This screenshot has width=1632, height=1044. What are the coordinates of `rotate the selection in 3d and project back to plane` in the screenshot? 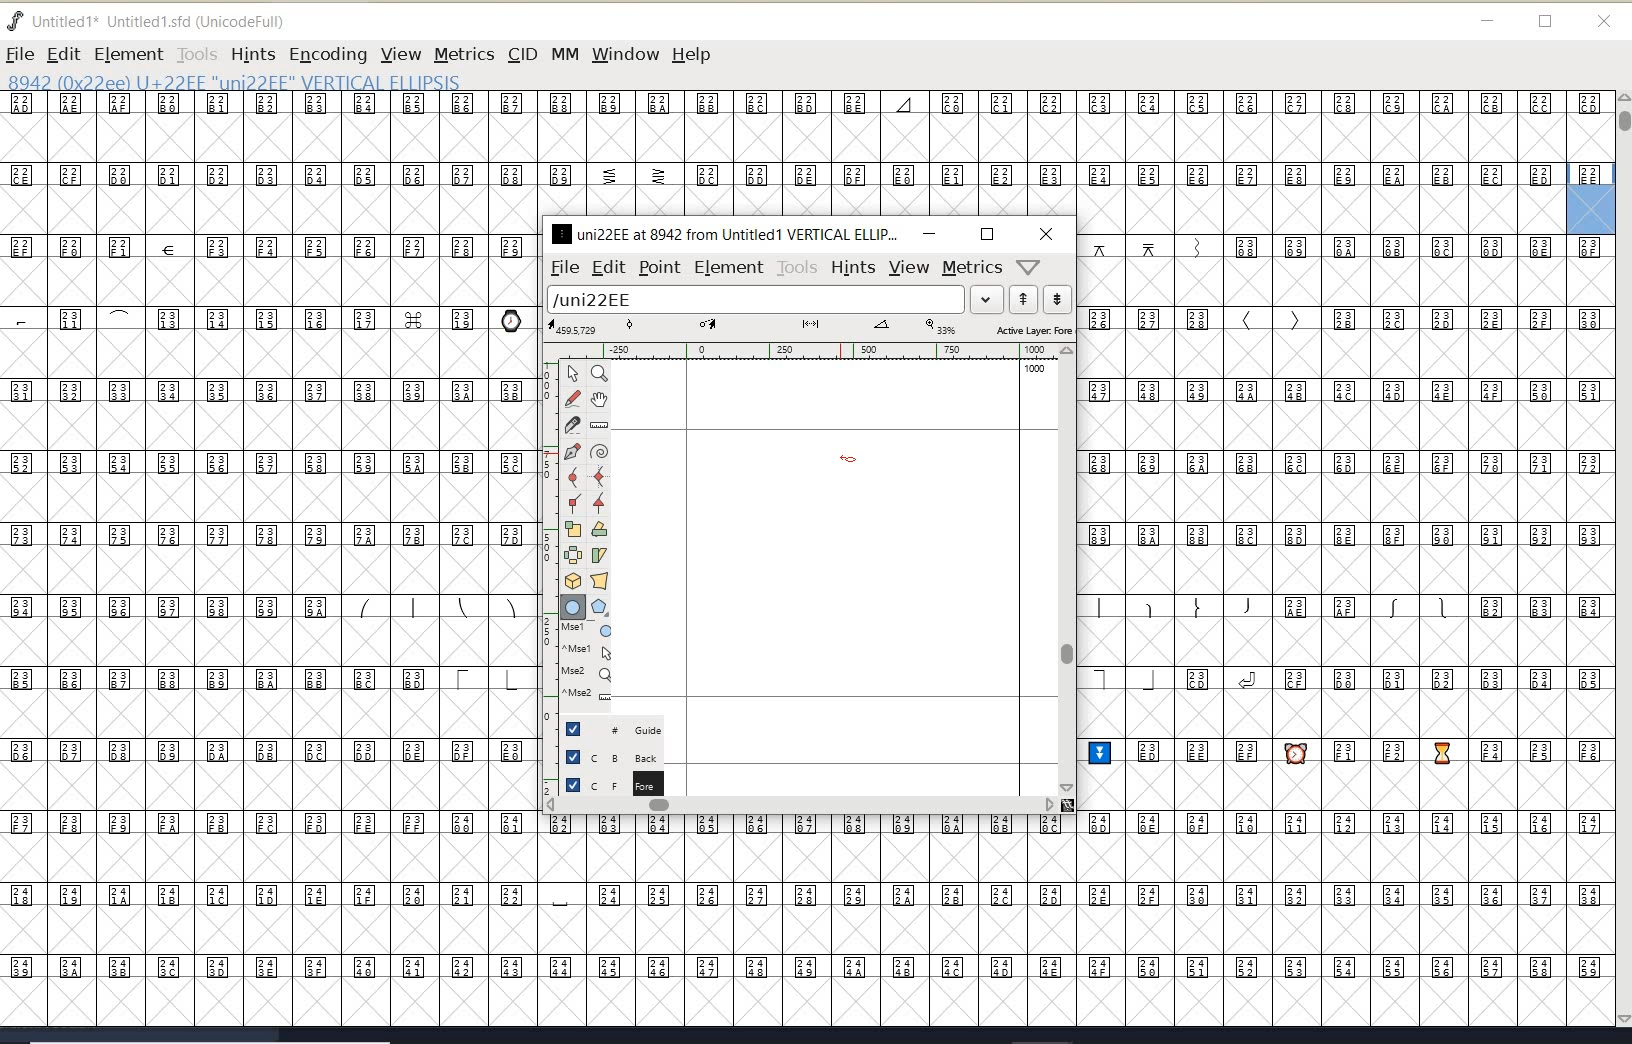 It's located at (573, 581).